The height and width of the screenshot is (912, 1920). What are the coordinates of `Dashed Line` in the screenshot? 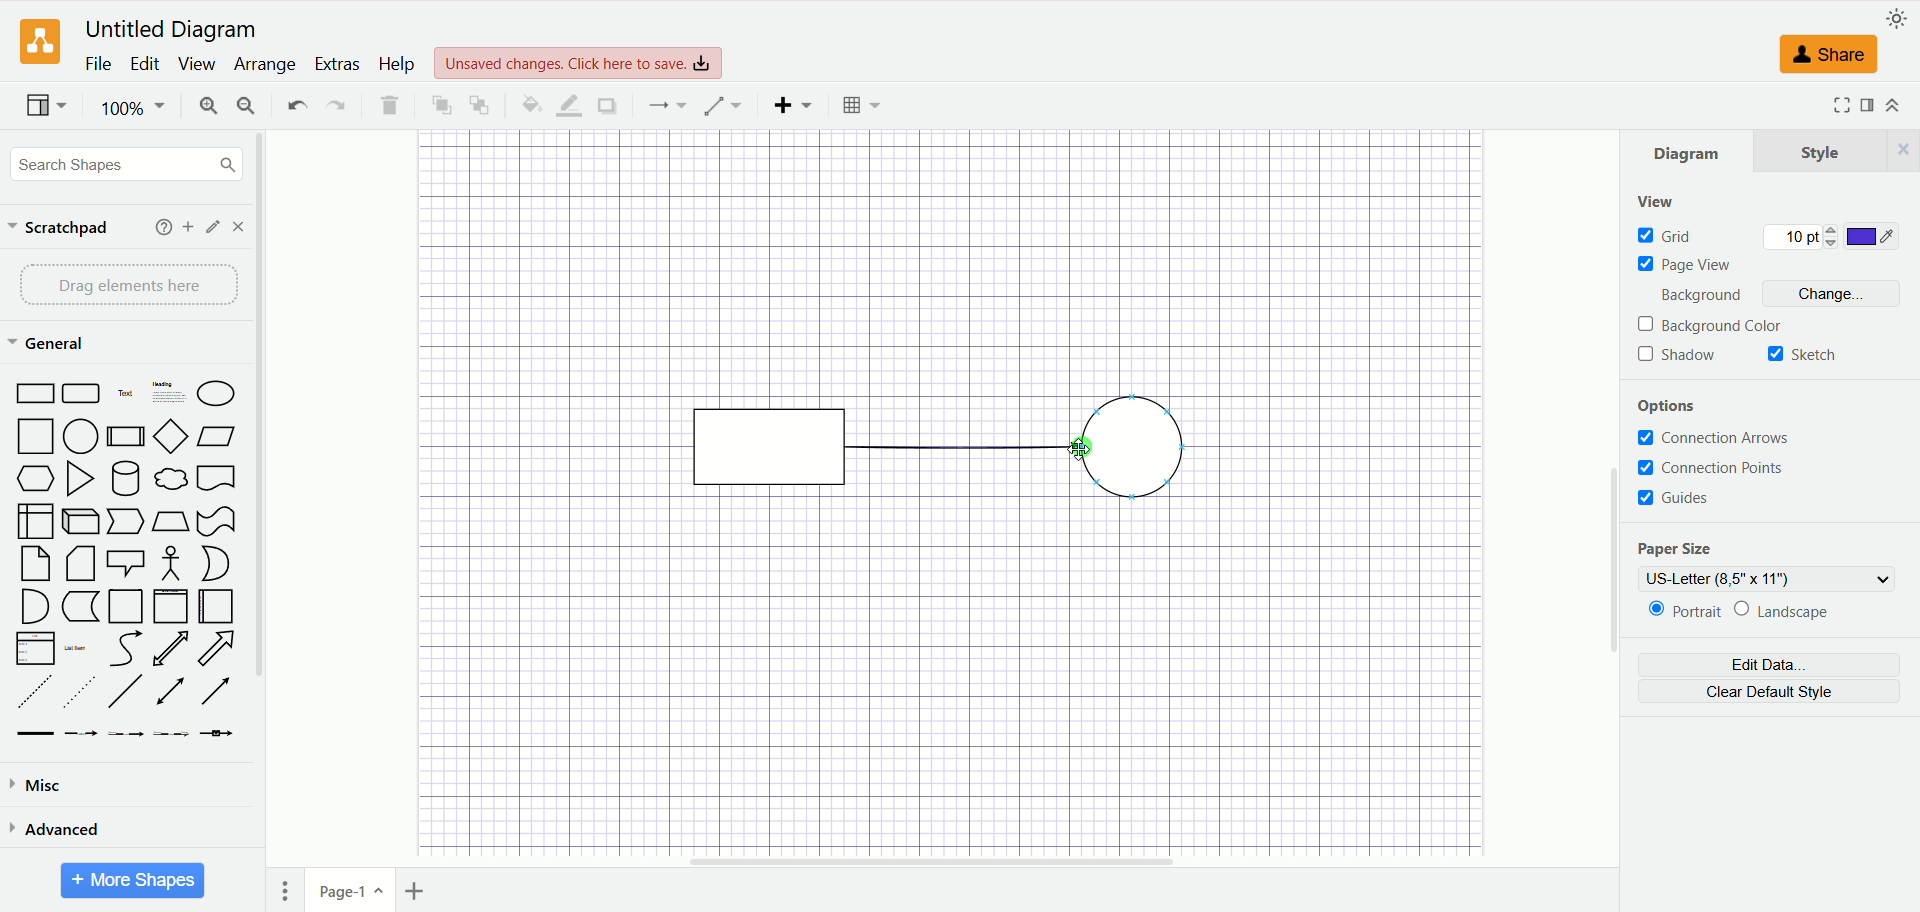 It's located at (38, 691).